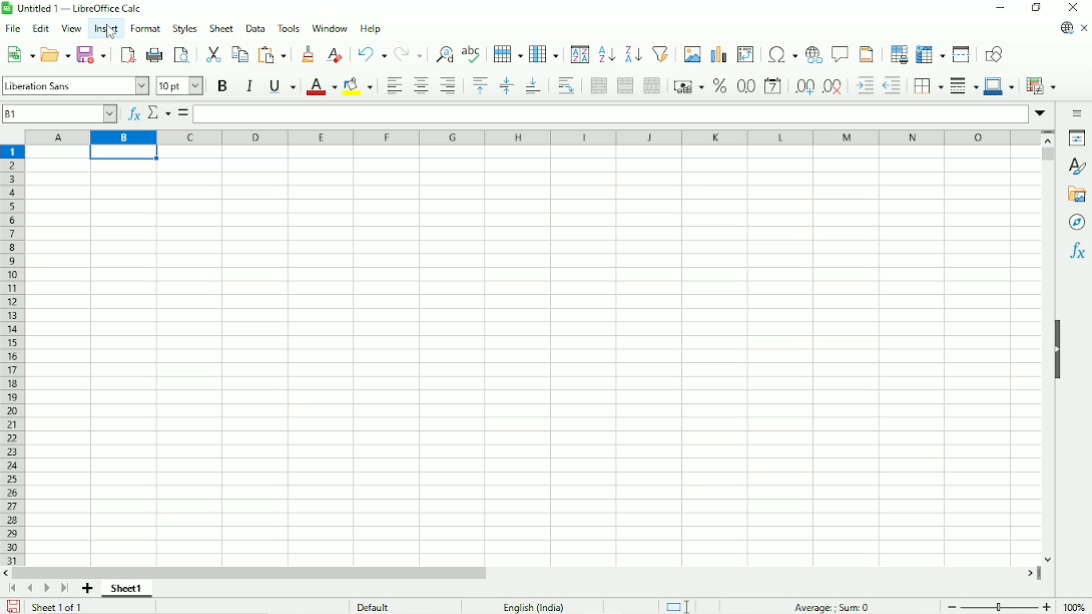 This screenshot has width=1092, height=614. I want to click on Formula, so click(182, 112).